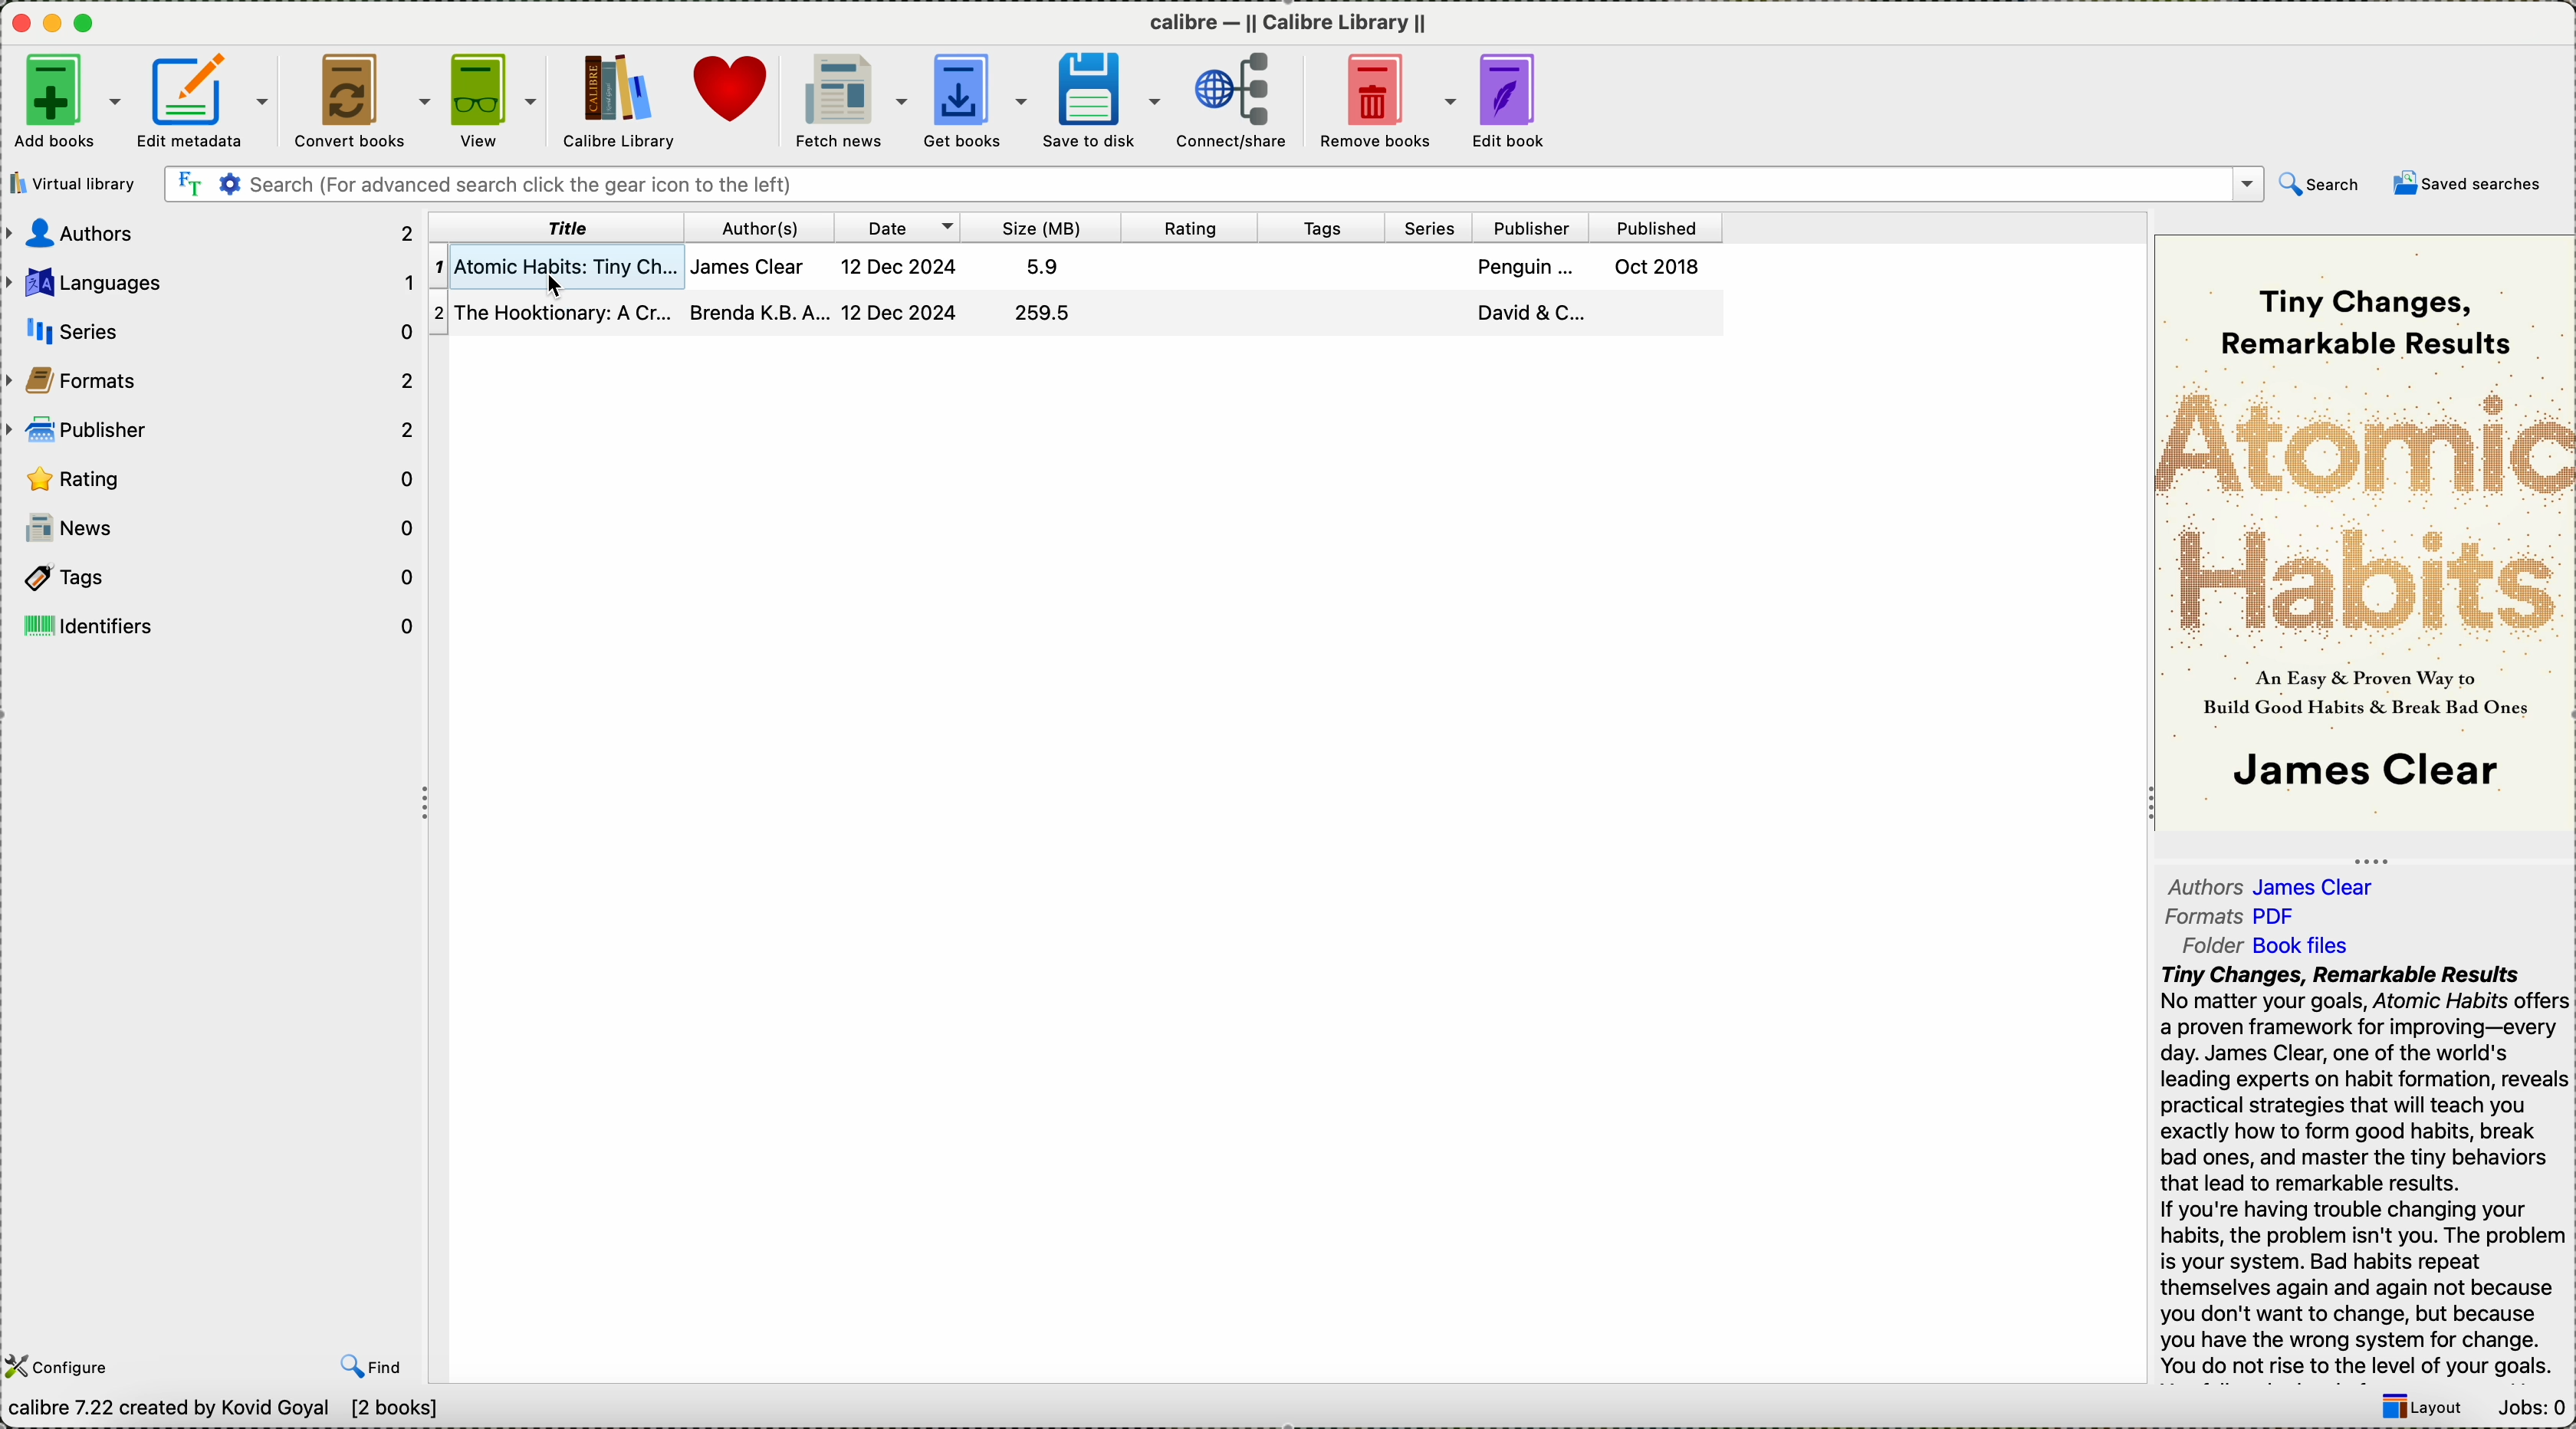 The width and height of the screenshot is (2576, 1429). What do you see at coordinates (1072, 267) in the screenshot?
I see `Atomic Habits book` at bounding box center [1072, 267].